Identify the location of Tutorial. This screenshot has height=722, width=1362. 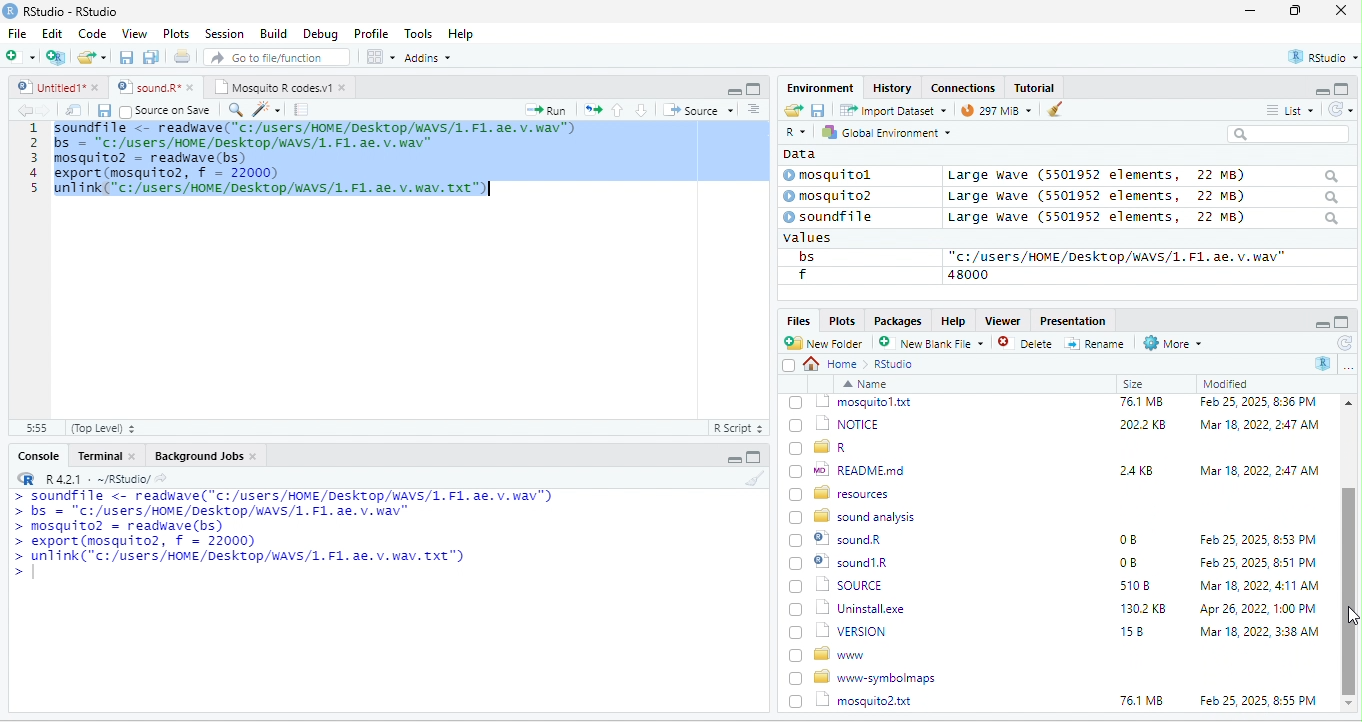
(1037, 87).